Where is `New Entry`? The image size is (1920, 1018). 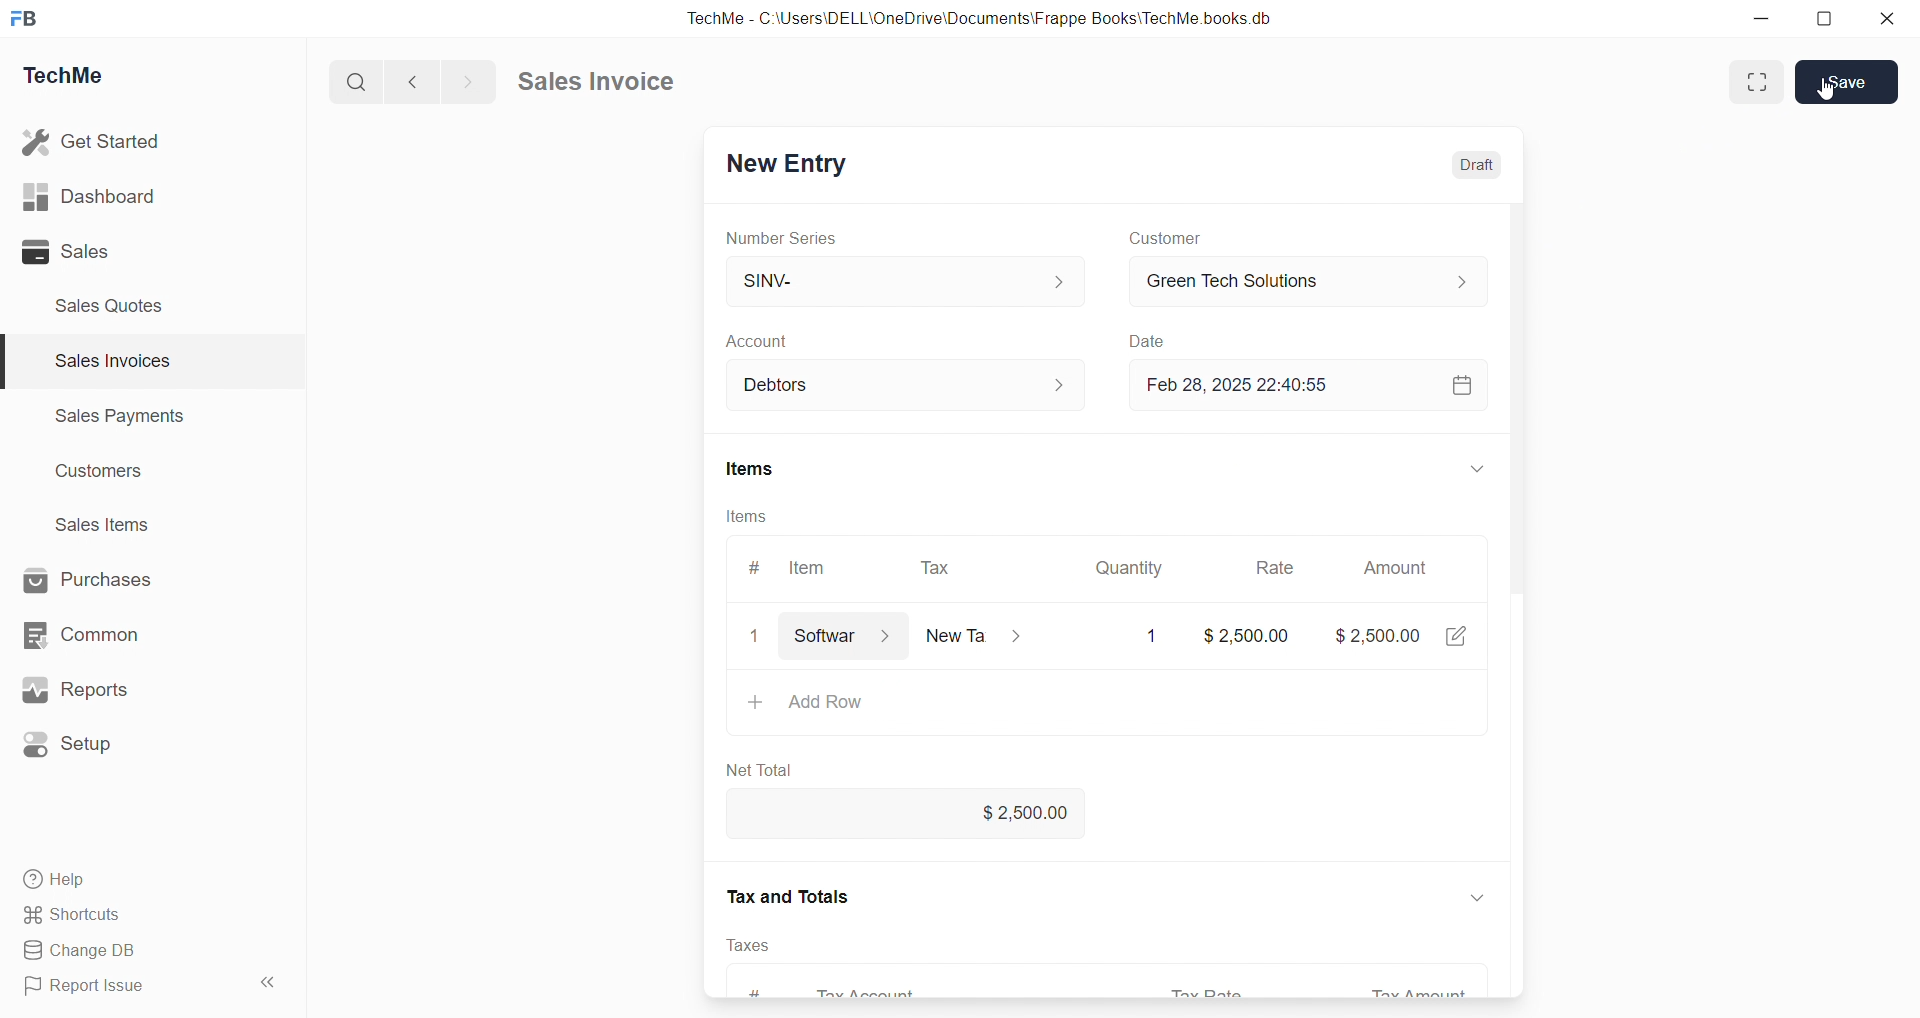
New Entry is located at coordinates (790, 165).